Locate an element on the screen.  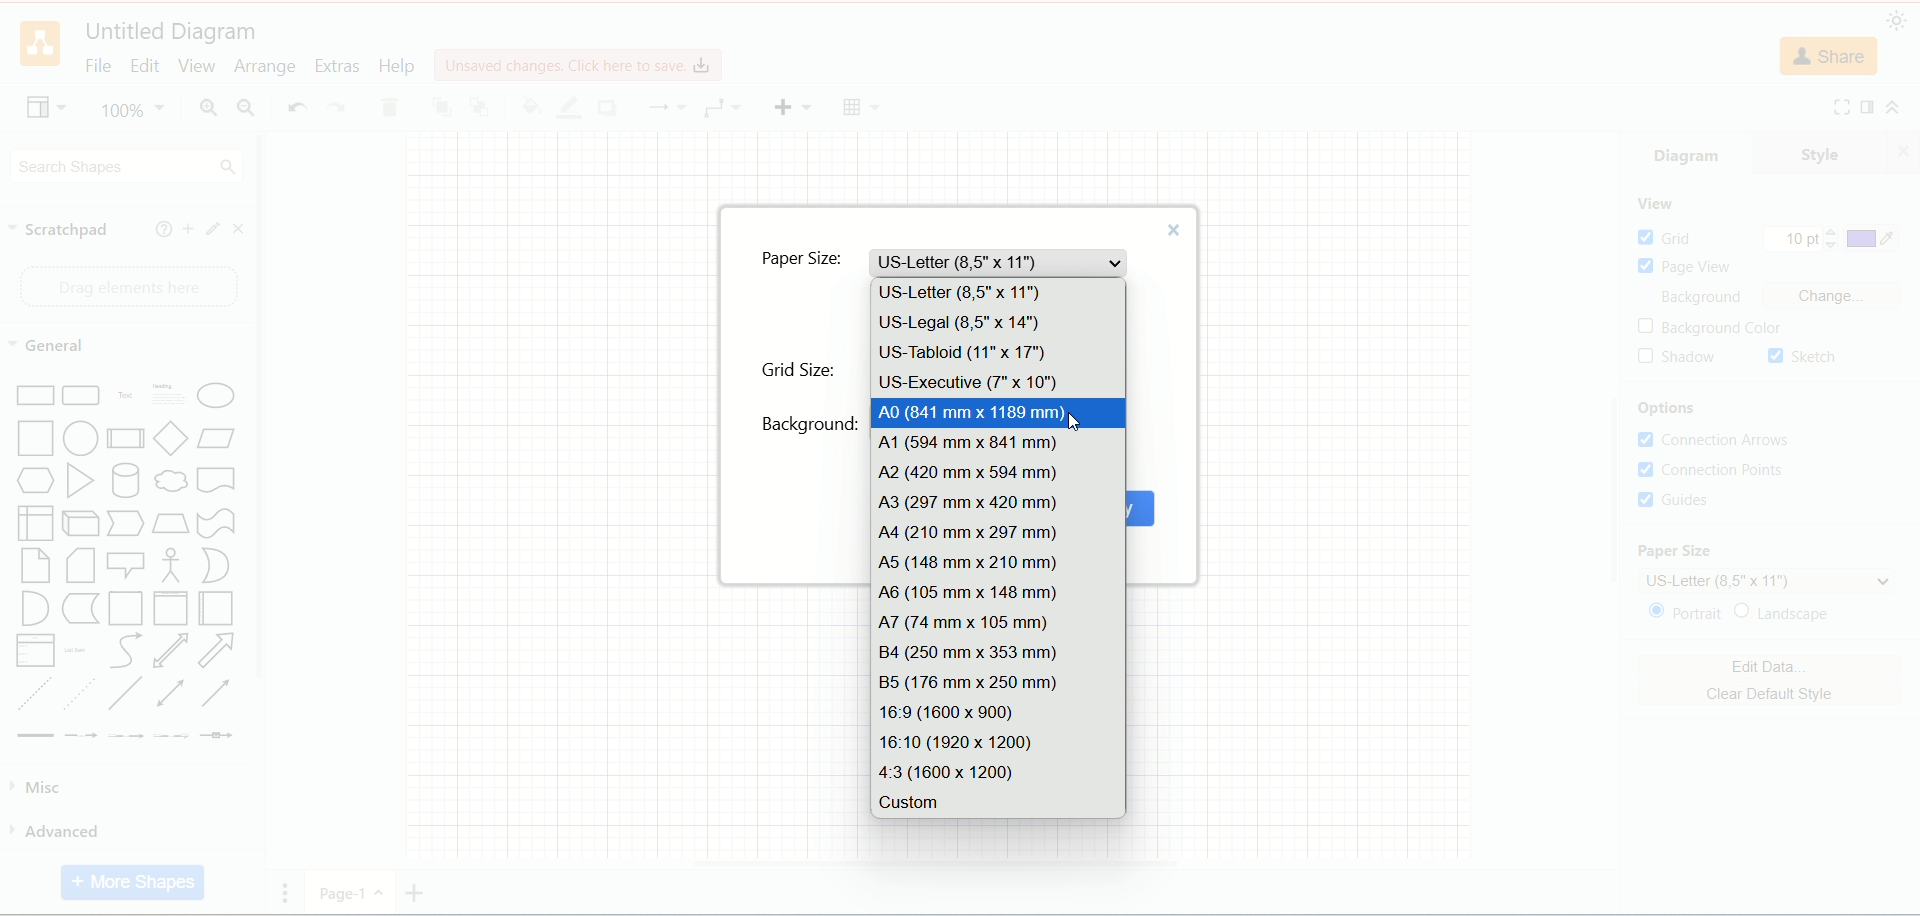
to front is located at coordinates (440, 105).